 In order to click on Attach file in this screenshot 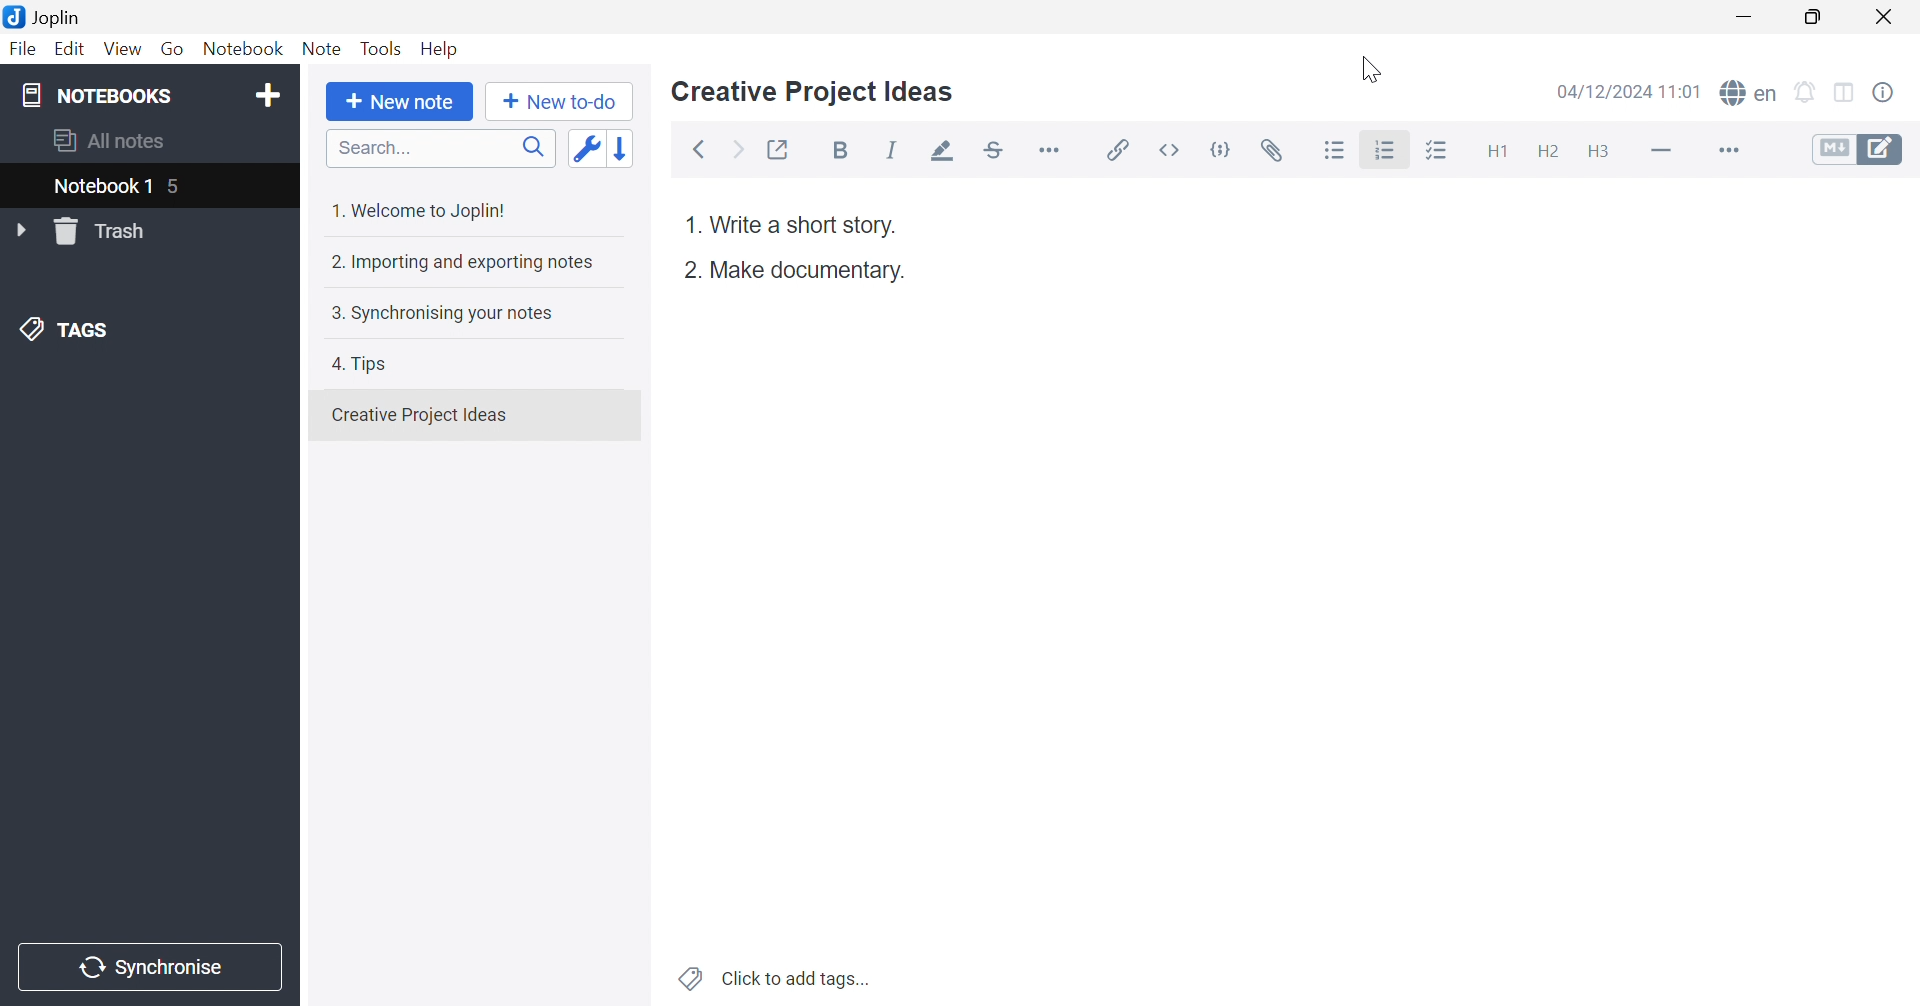, I will do `click(1279, 152)`.